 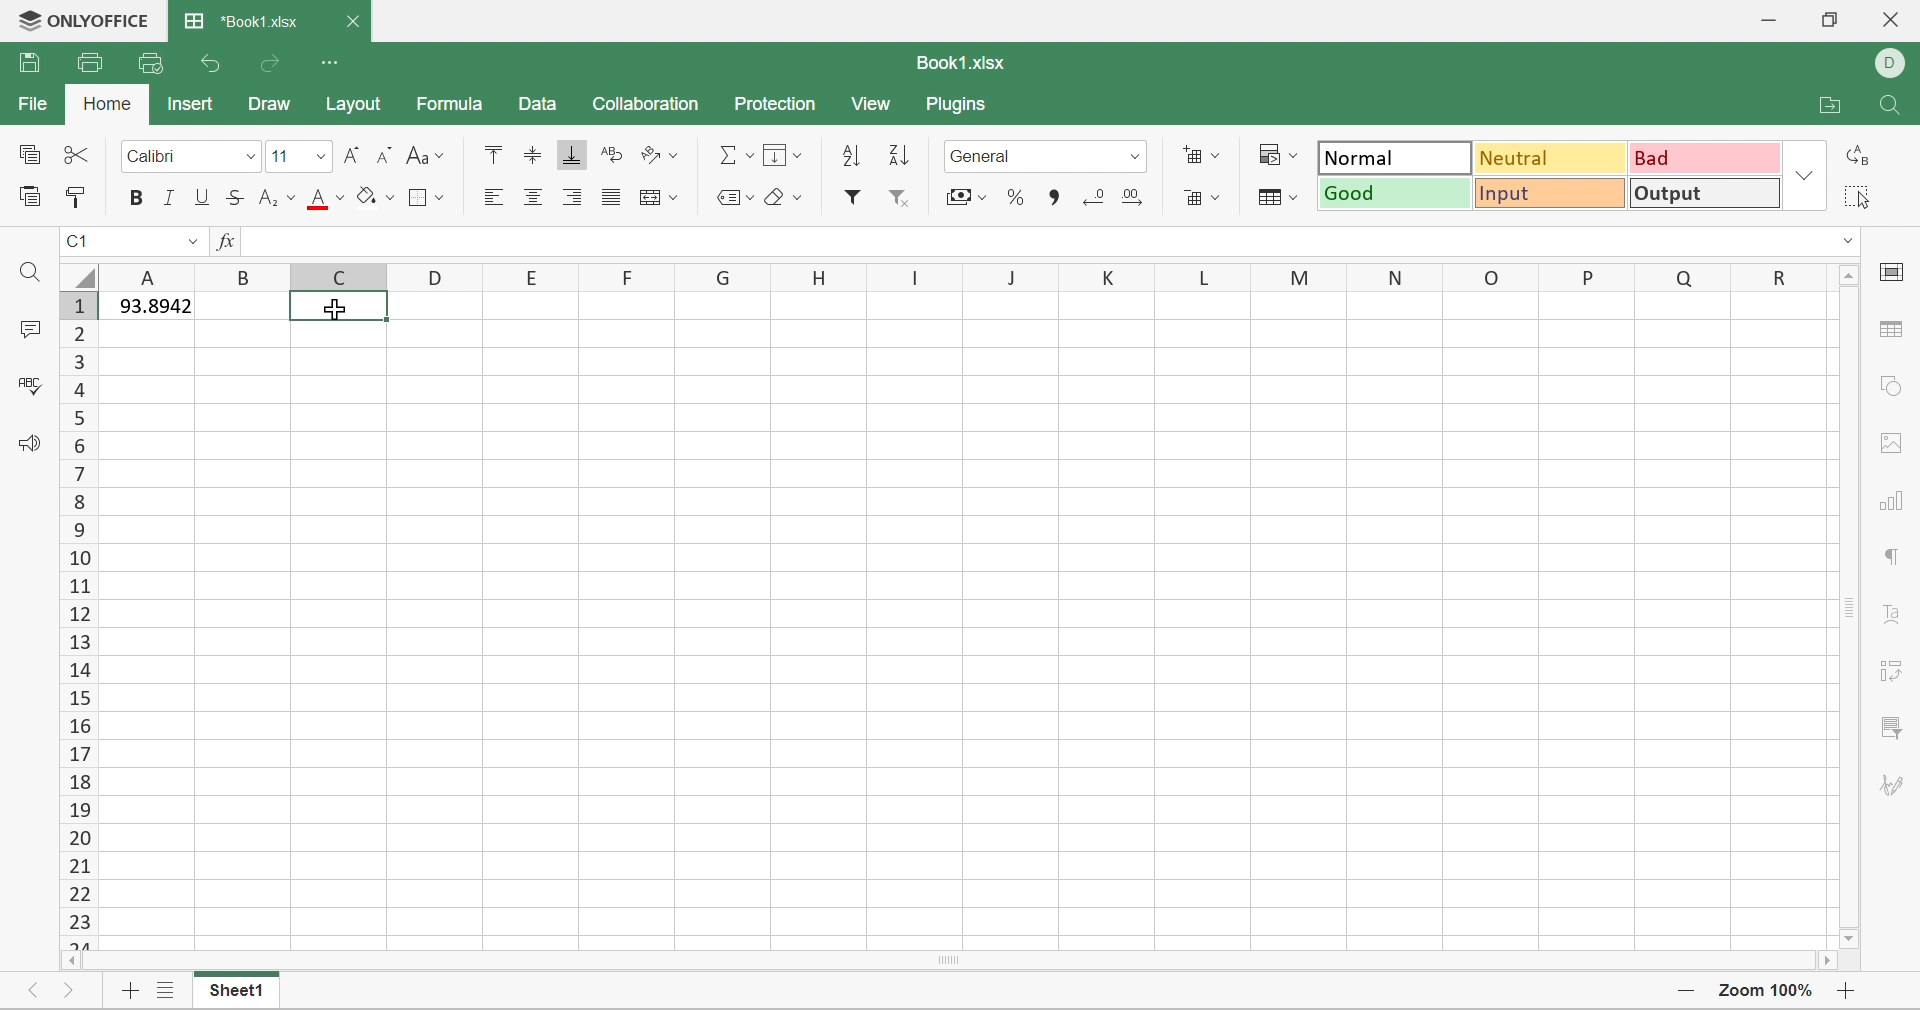 I want to click on Feedback & Support, so click(x=34, y=445).